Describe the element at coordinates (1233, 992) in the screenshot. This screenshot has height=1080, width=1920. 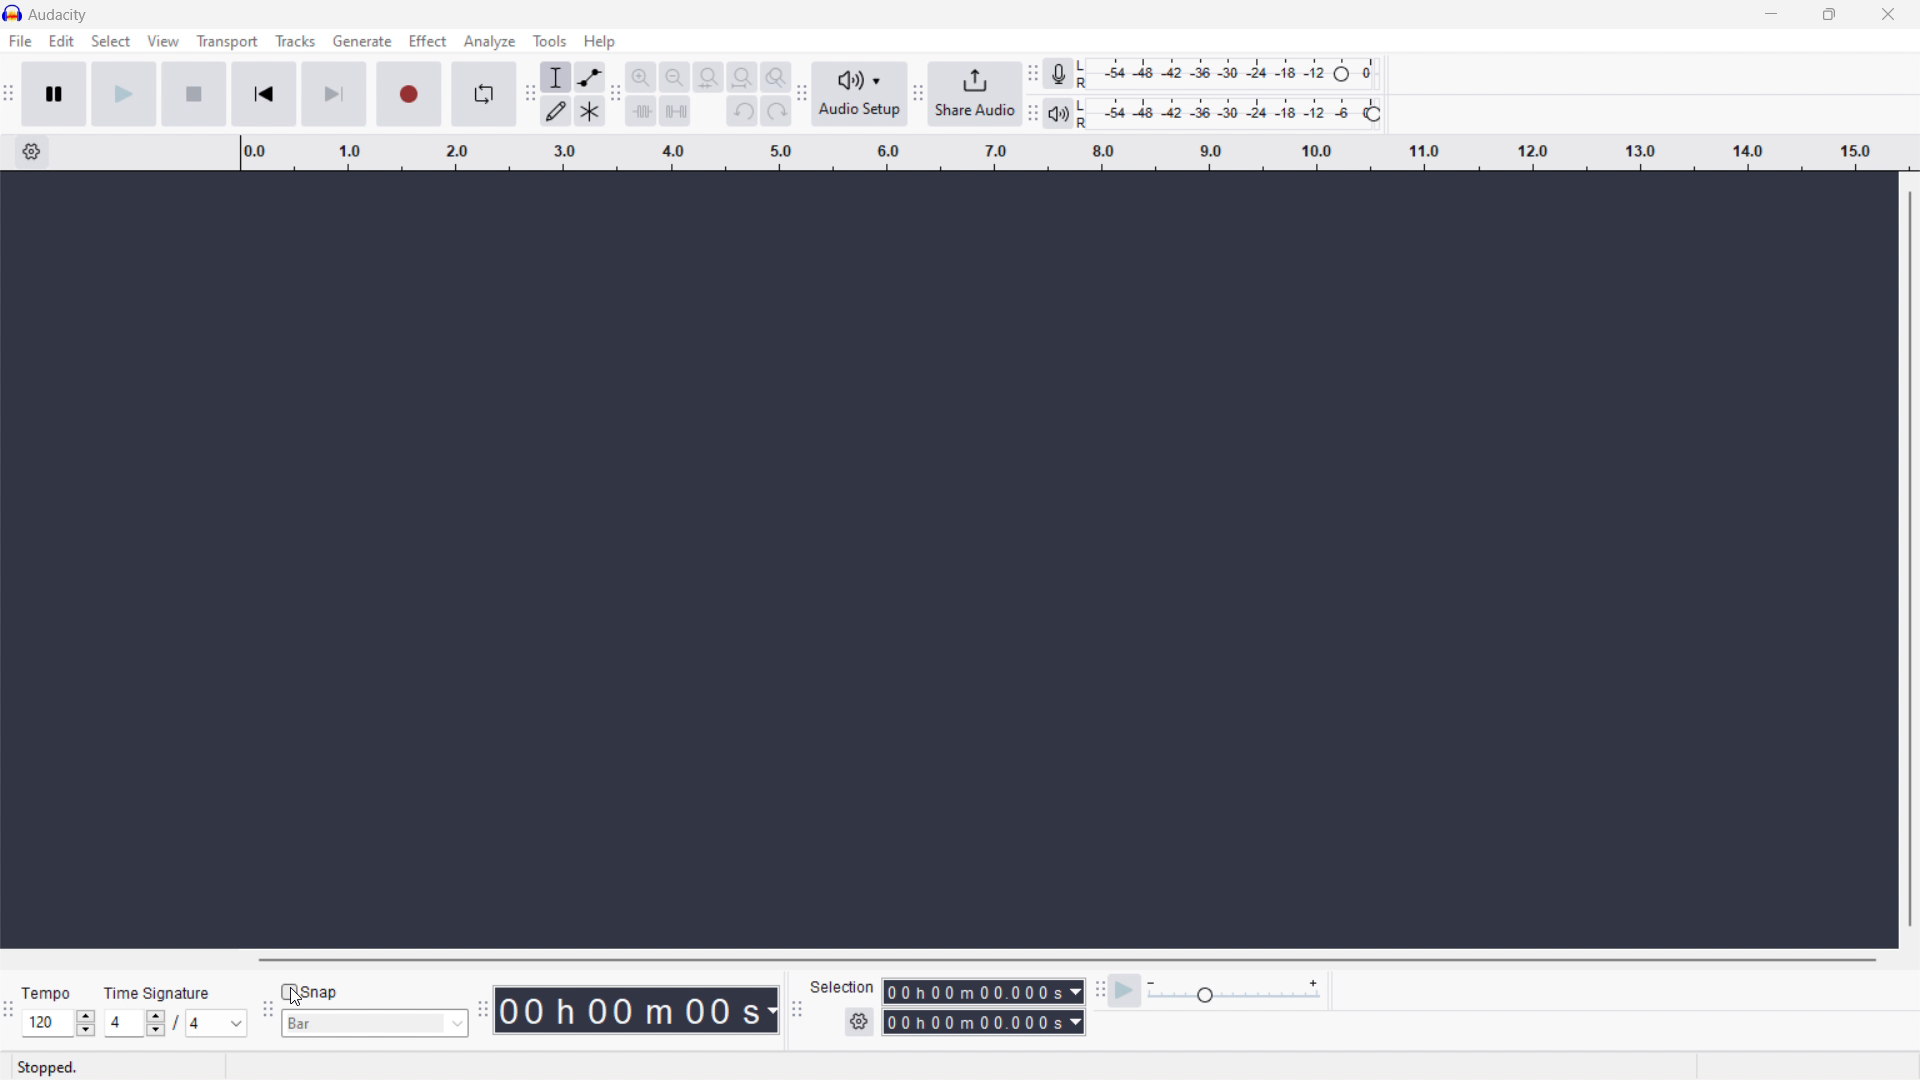
I see `playback meter` at that location.